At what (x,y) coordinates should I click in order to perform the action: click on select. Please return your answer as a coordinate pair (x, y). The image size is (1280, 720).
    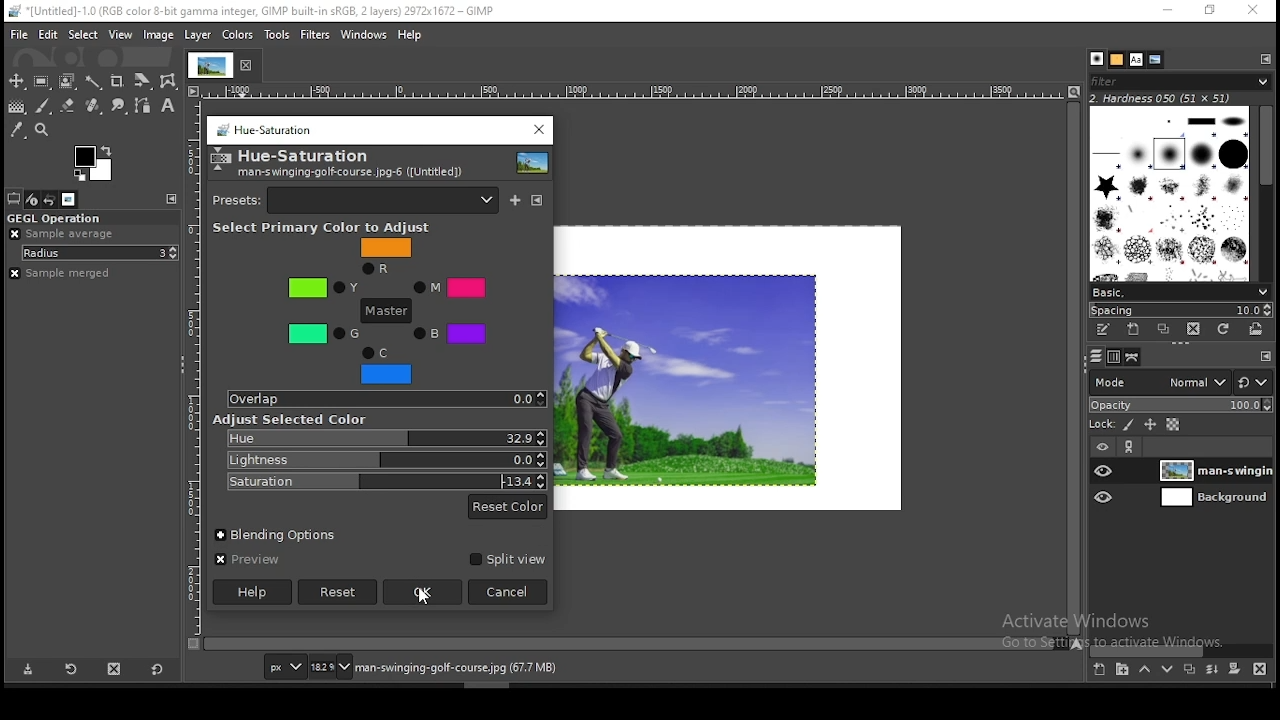
    Looking at the image, I should click on (83, 33).